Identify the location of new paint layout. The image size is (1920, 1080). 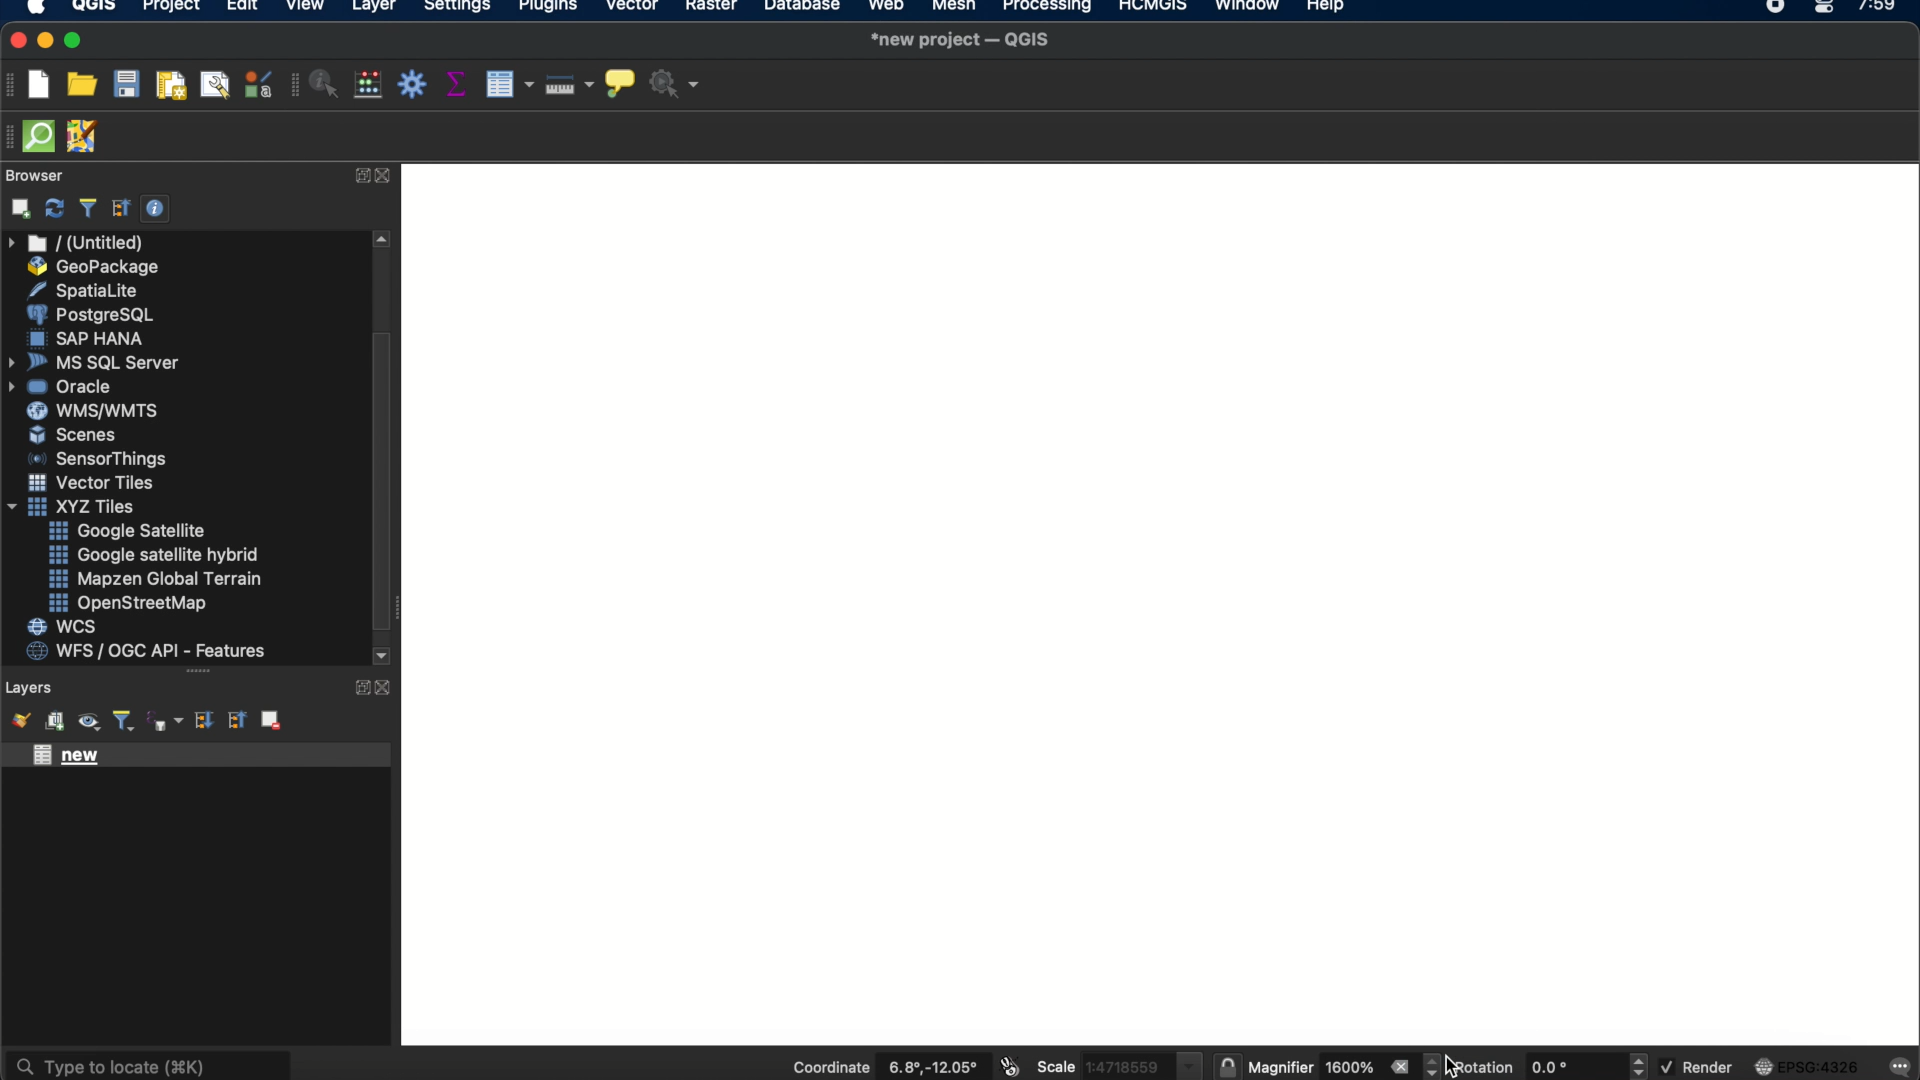
(169, 87).